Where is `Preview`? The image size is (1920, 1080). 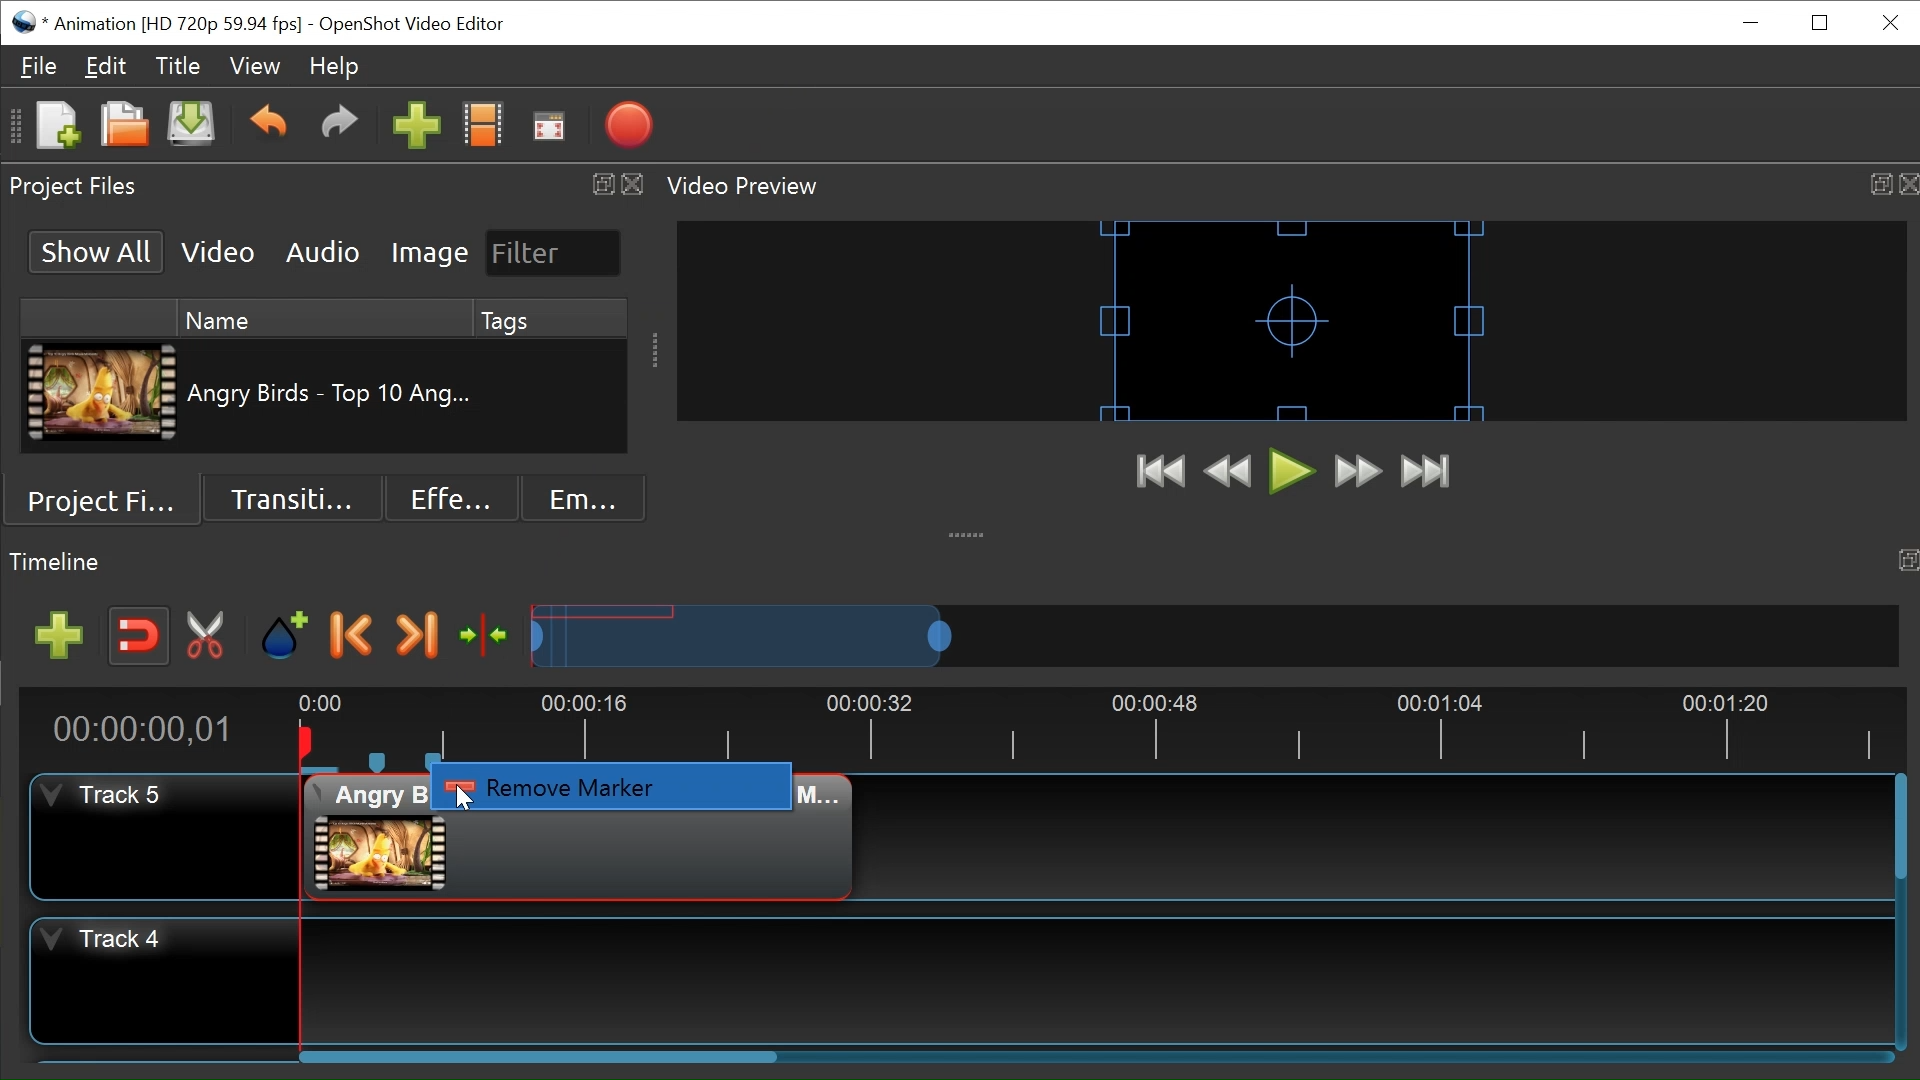
Preview is located at coordinates (1228, 474).